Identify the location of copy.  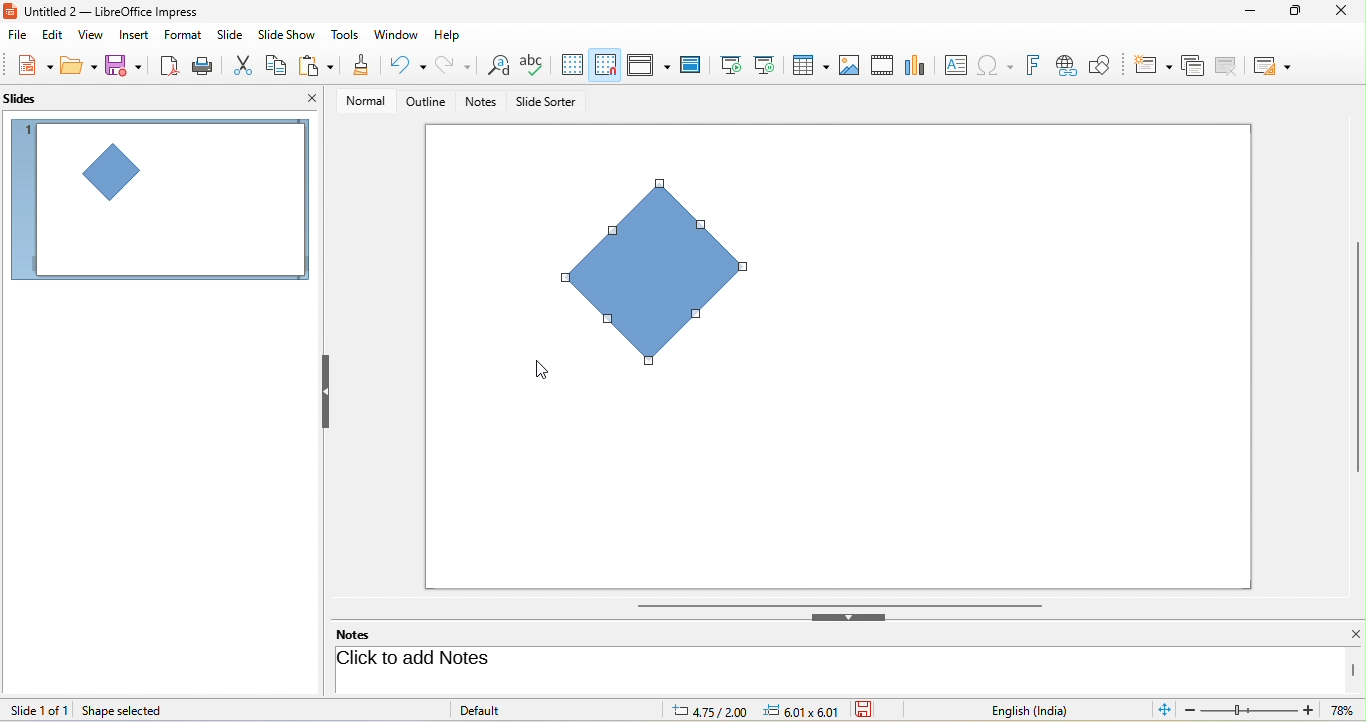
(278, 63).